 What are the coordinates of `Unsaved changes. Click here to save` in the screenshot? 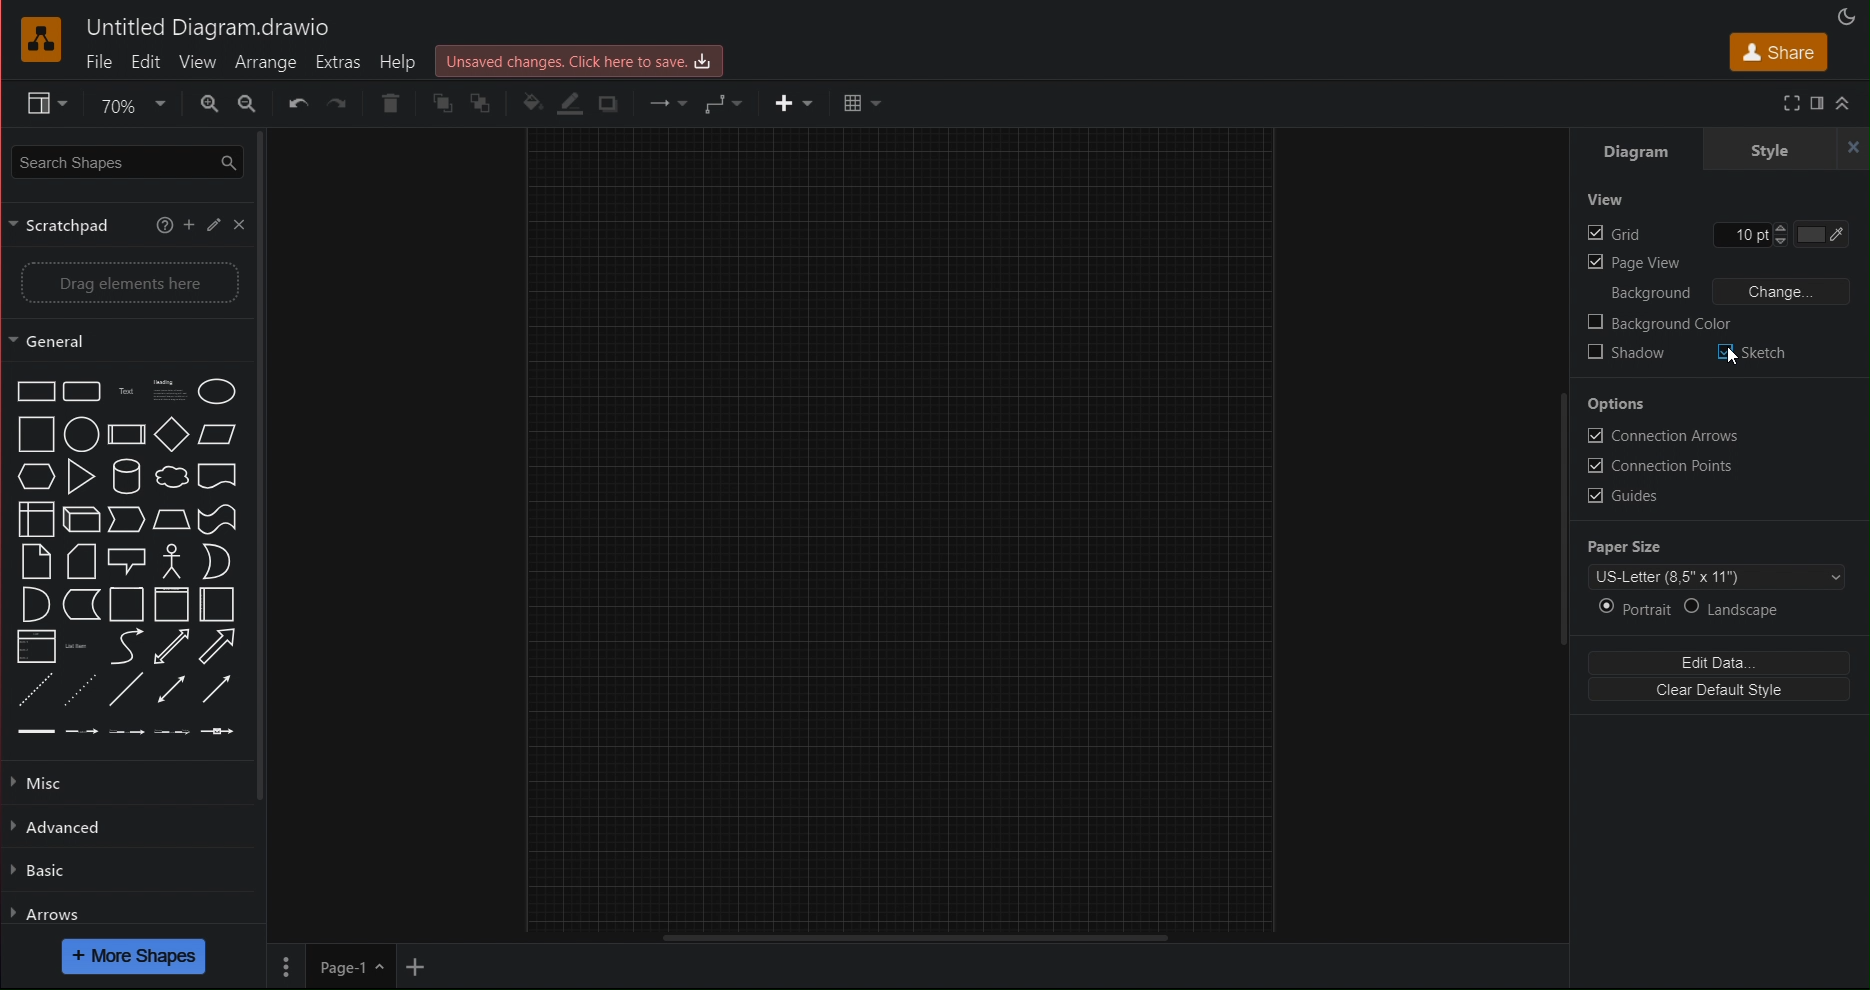 It's located at (583, 61).